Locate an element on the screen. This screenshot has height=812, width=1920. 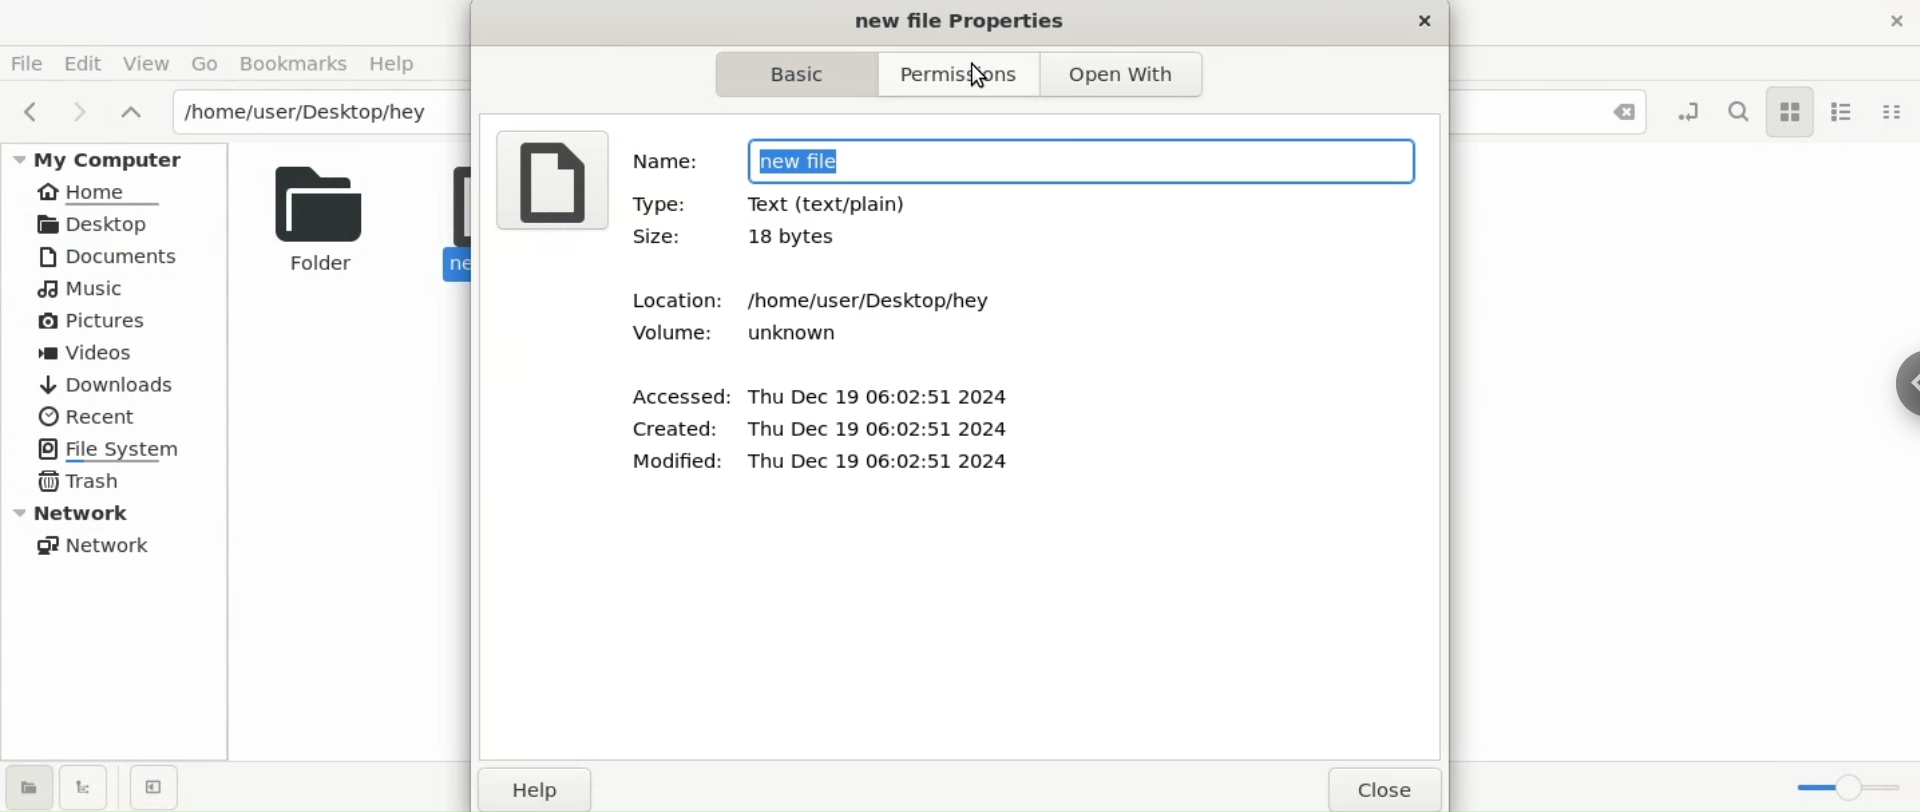
Modified: Thu Dec 19 06:02:51 2024 is located at coordinates (815, 463).